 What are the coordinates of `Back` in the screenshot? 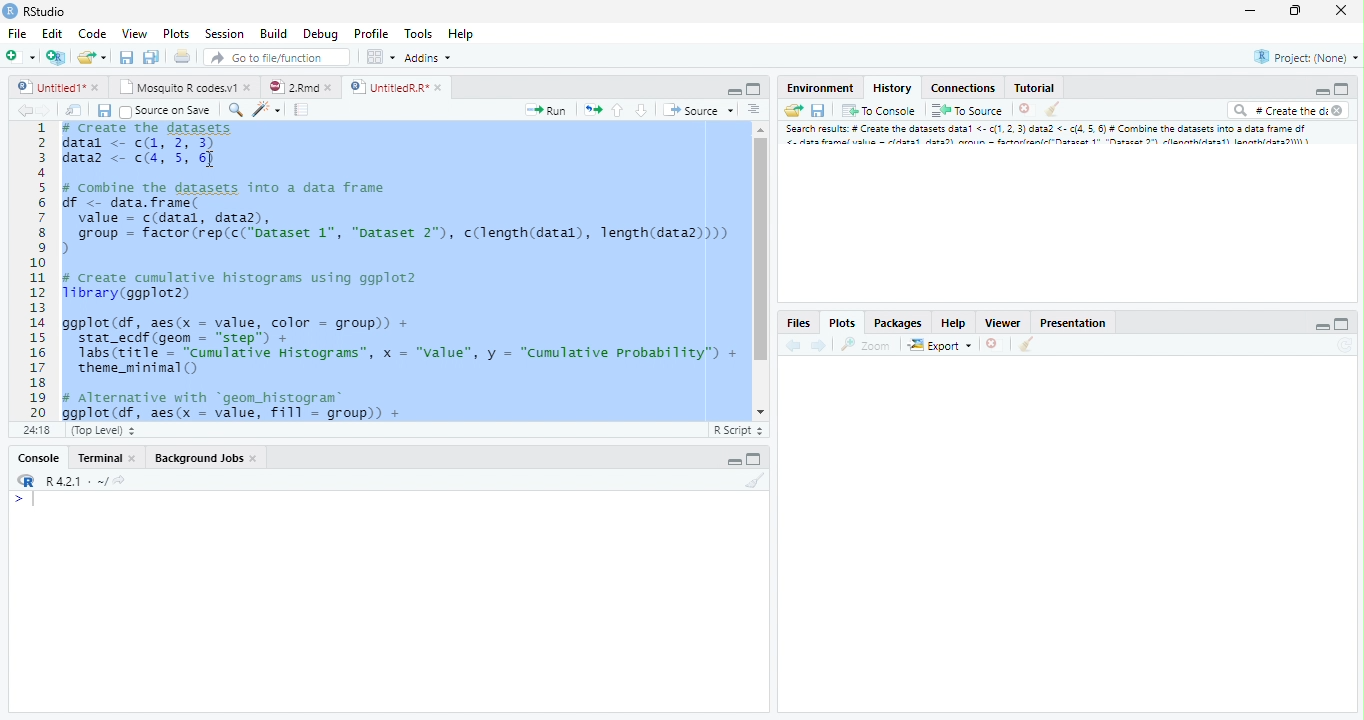 It's located at (17, 113).